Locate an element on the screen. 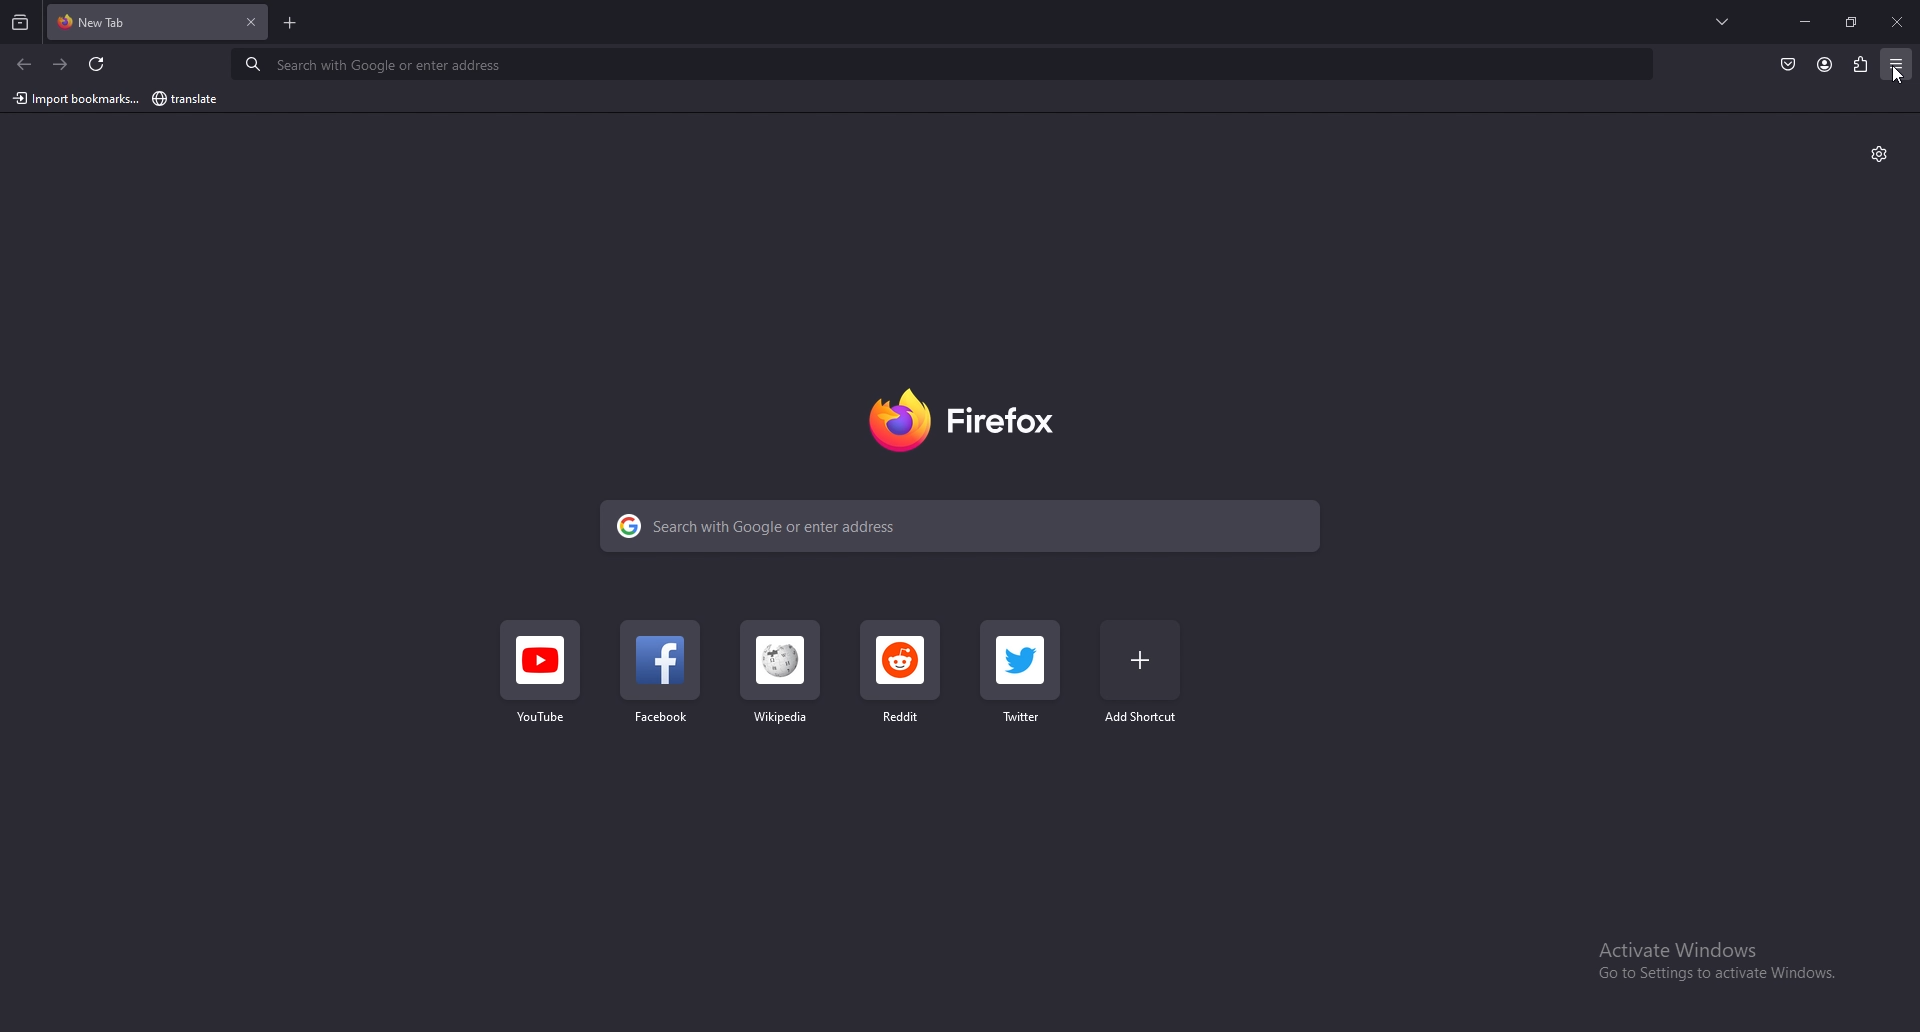 This screenshot has width=1920, height=1032. refresh is located at coordinates (100, 64).